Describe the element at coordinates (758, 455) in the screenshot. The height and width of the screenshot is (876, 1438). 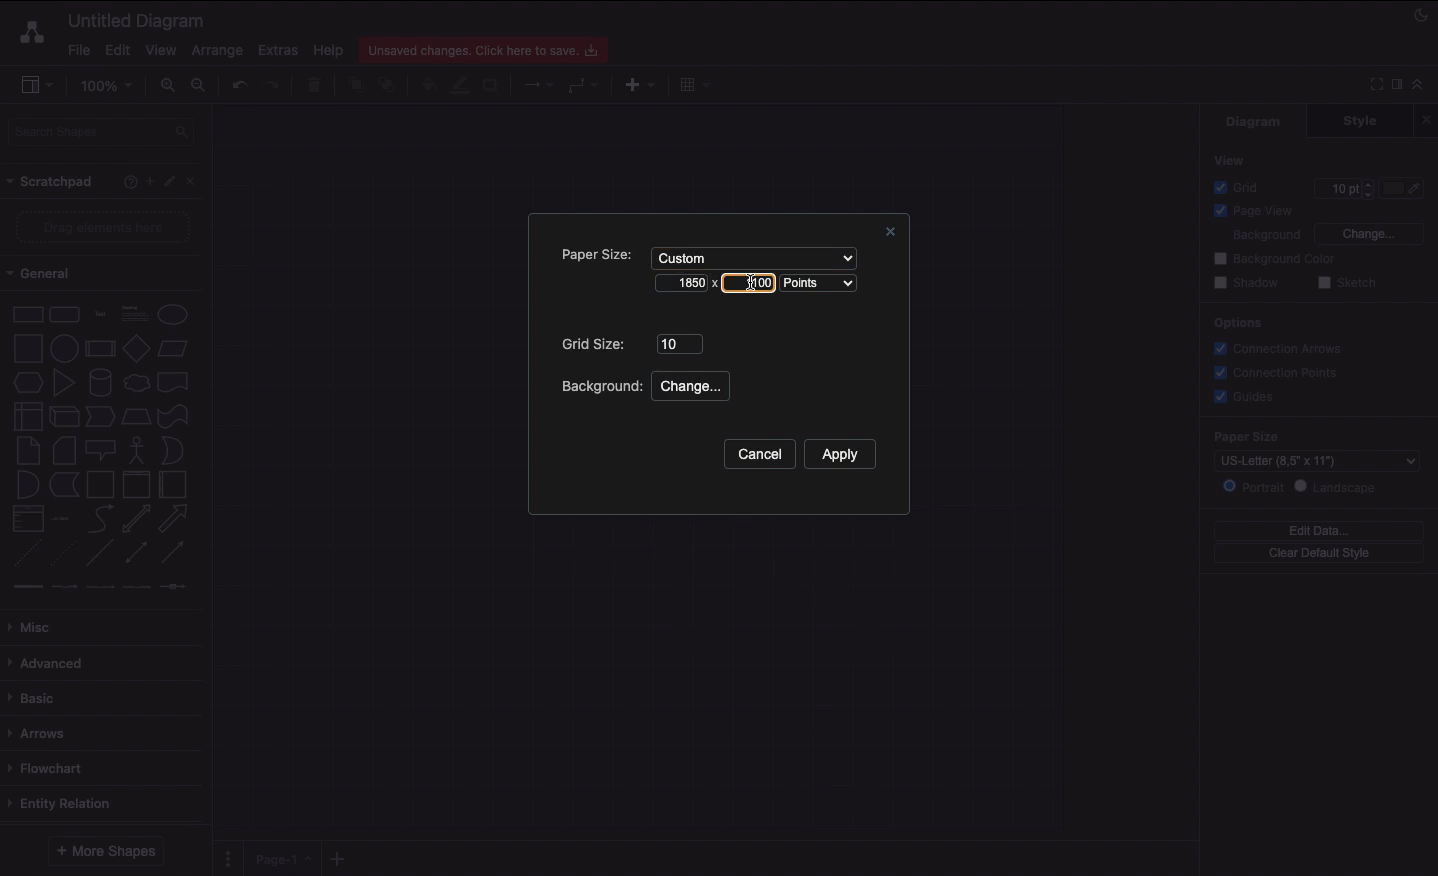
I see `Cancel` at that location.